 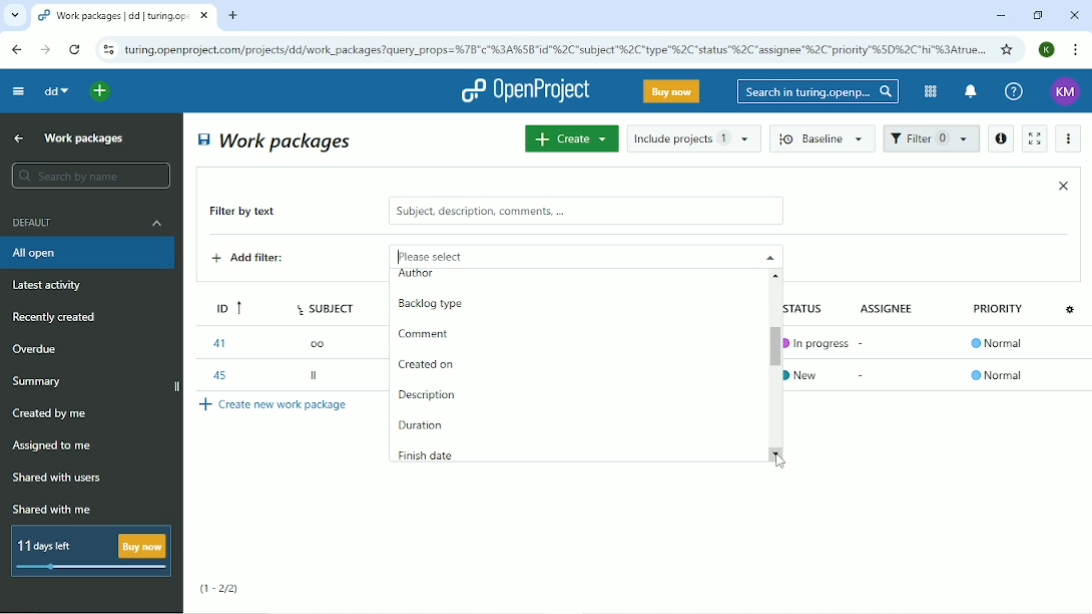 I want to click on Close, so click(x=1063, y=185).